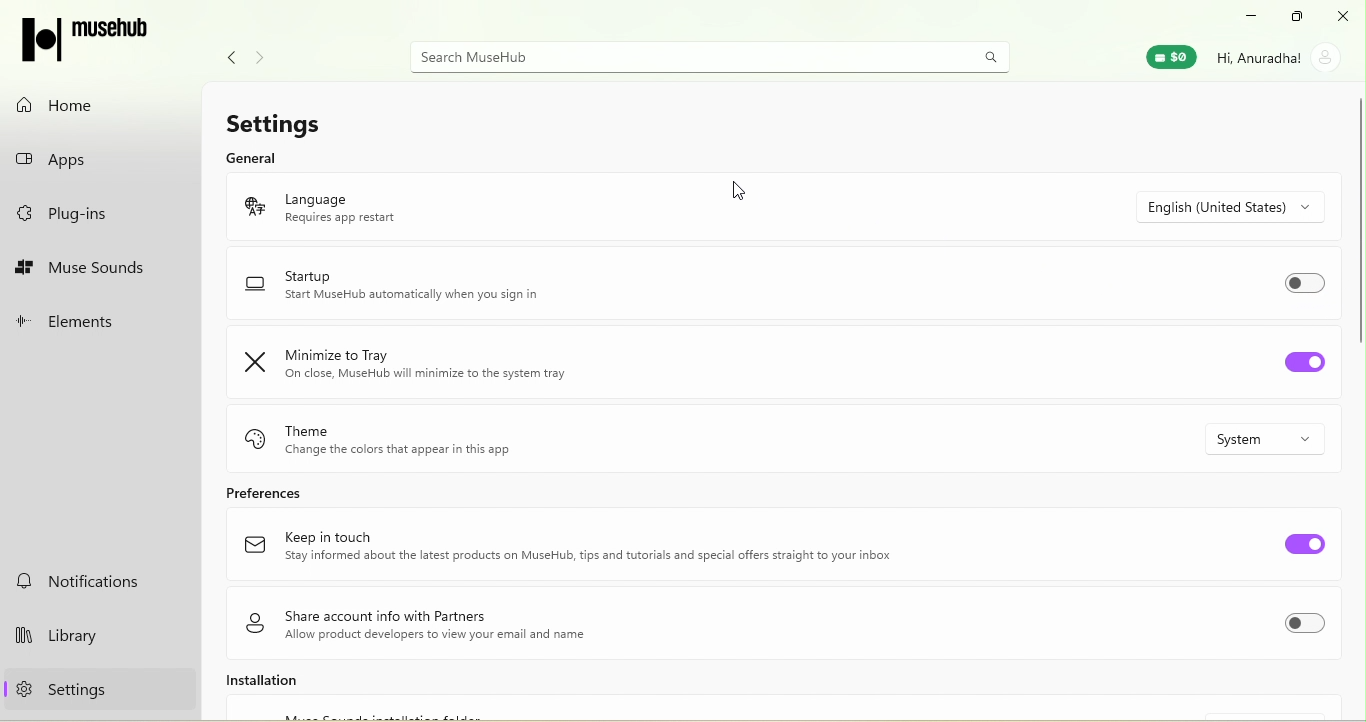 The width and height of the screenshot is (1366, 722). I want to click on home, so click(88, 101).